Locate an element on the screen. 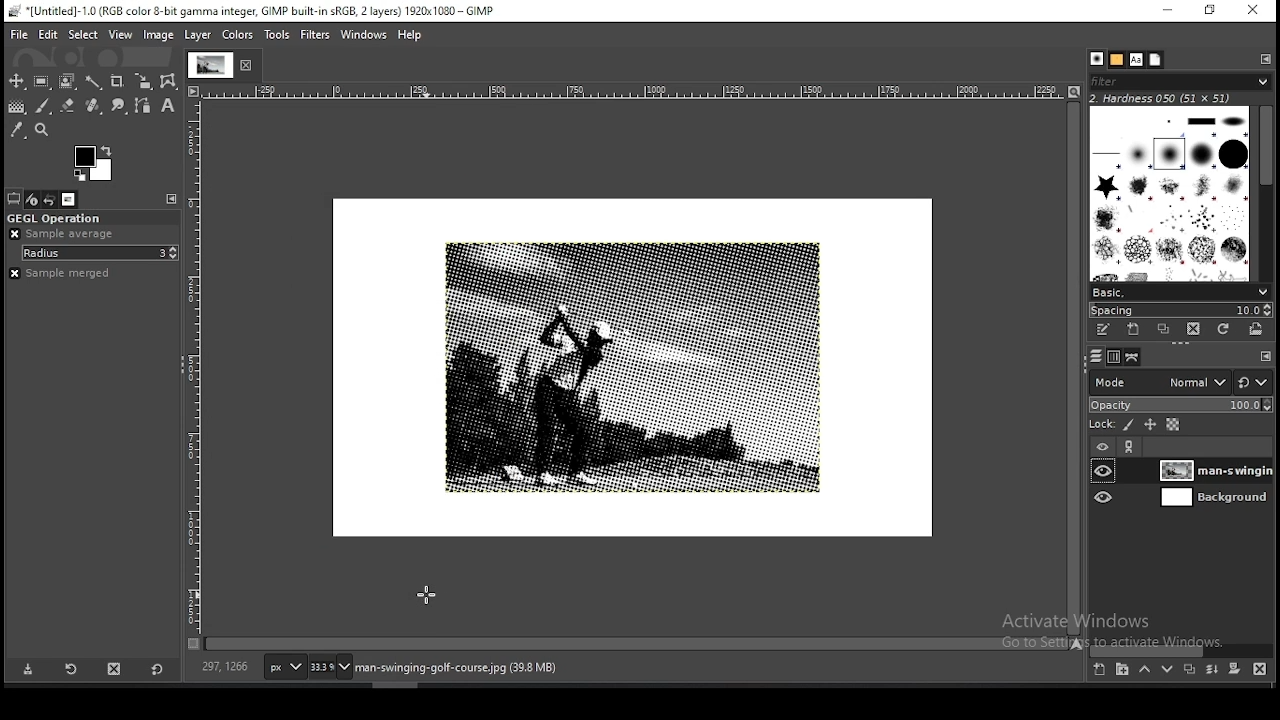 The width and height of the screenshot is (1280, 720). hardness 050 (51x51) is located at coordinates (1178, 100).